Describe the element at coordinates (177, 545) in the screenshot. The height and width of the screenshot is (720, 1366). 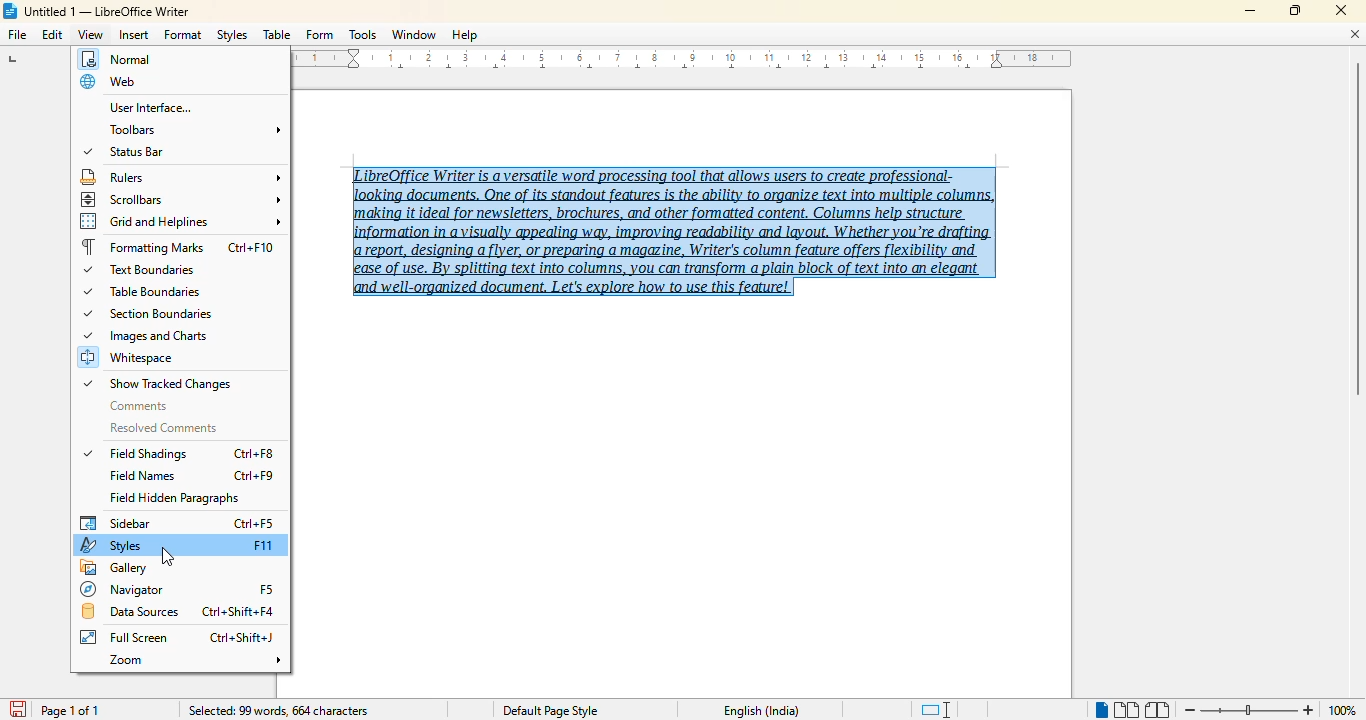
I see `styles` at that location.